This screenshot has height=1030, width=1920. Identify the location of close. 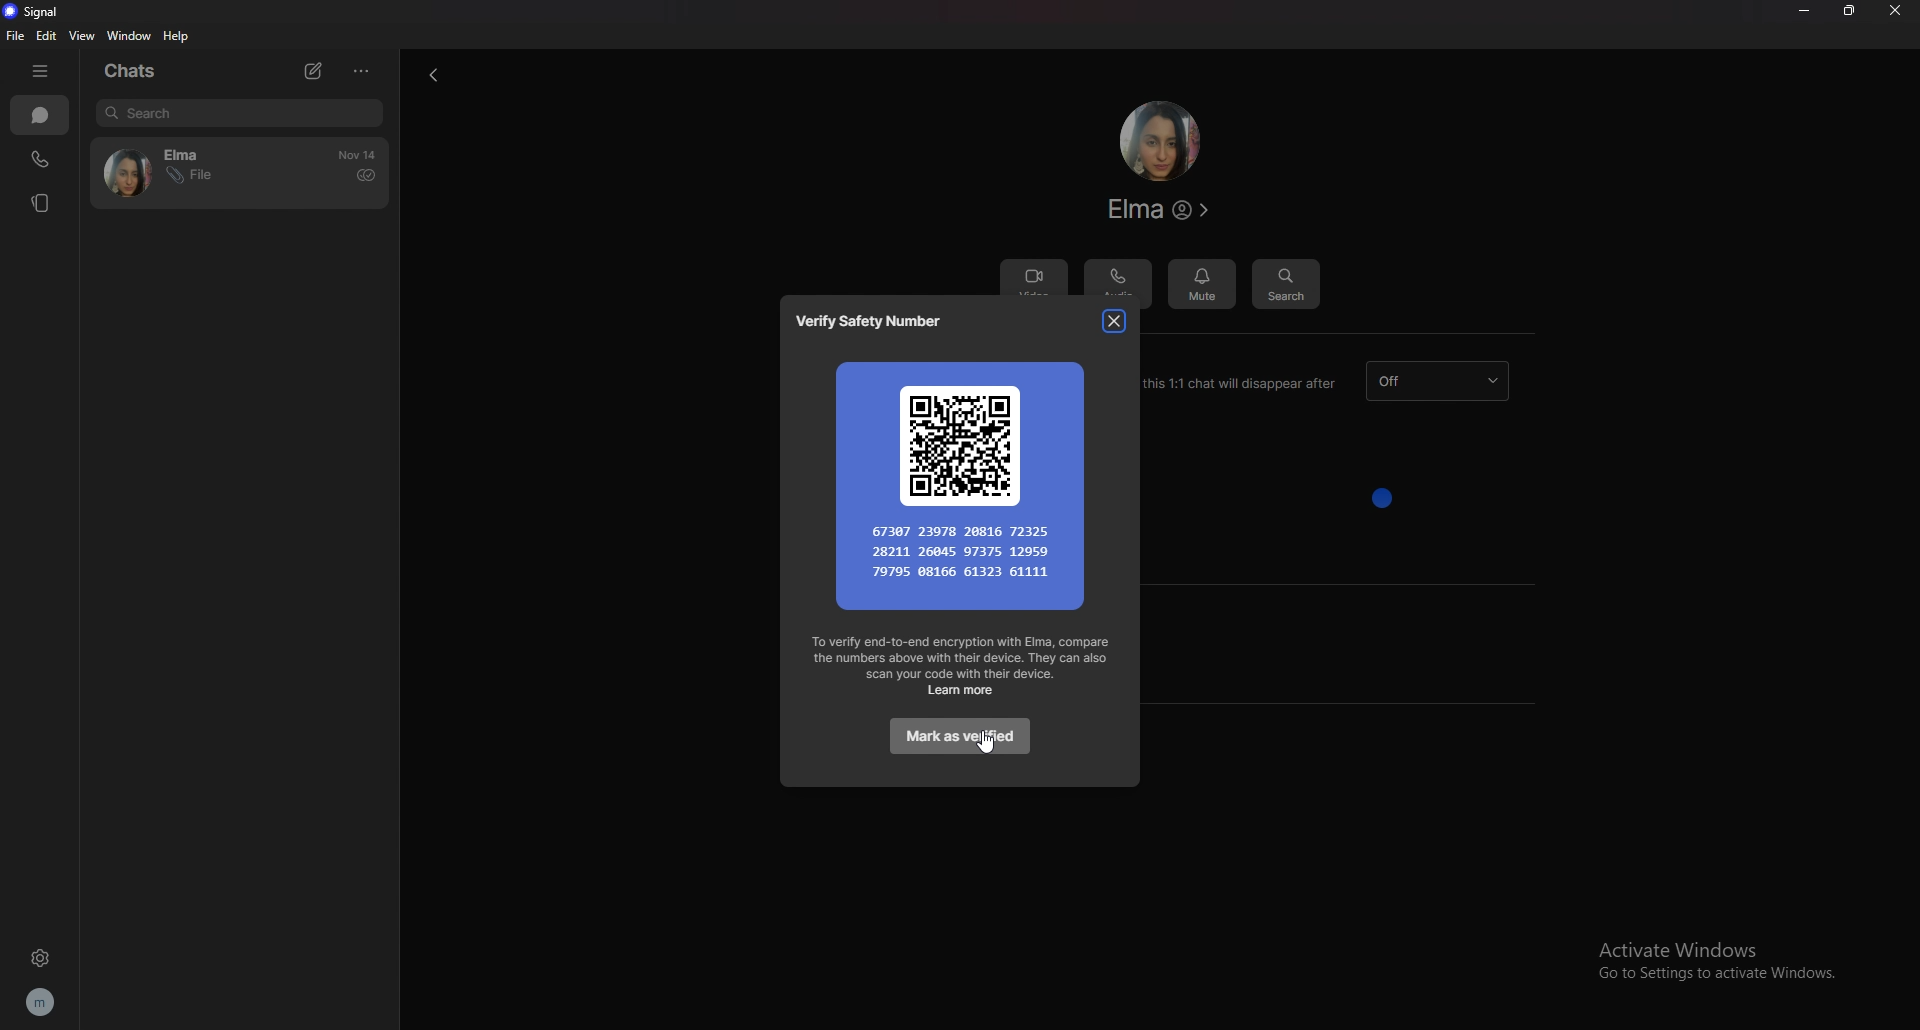
(1114, 320).